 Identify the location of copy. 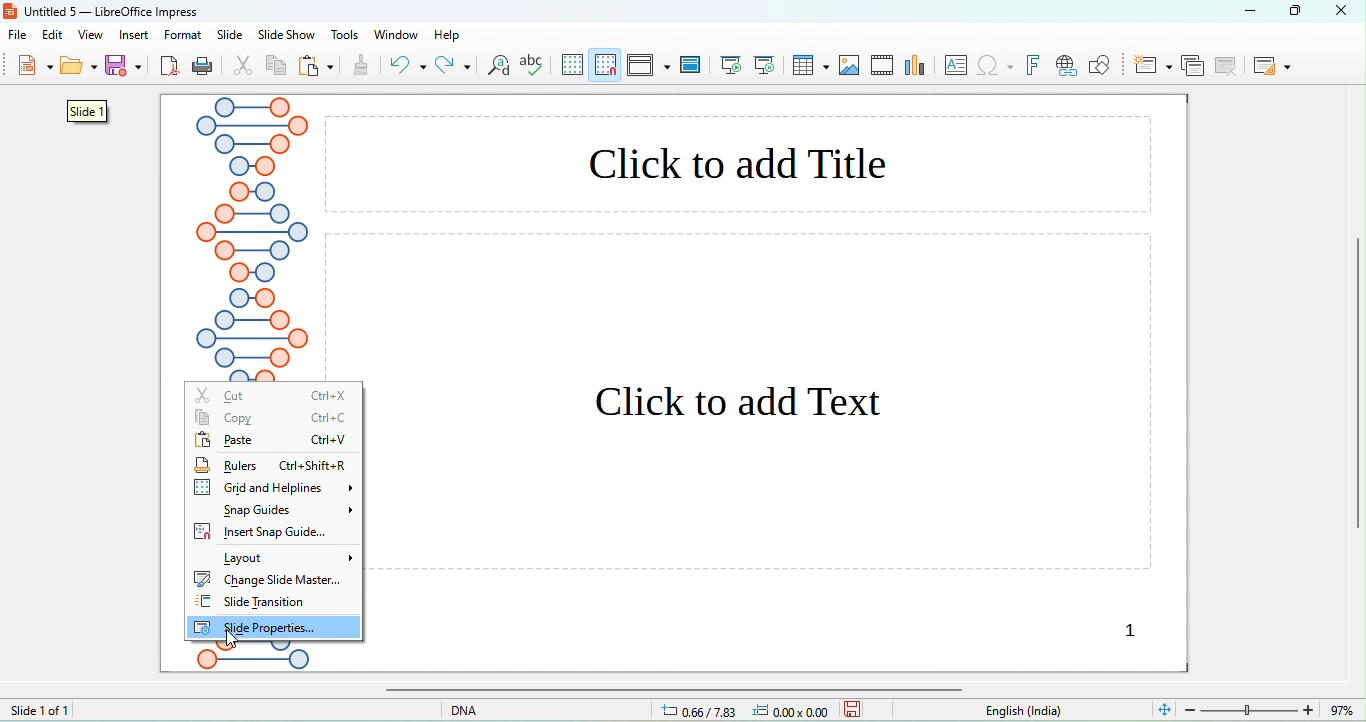
(270, 418).